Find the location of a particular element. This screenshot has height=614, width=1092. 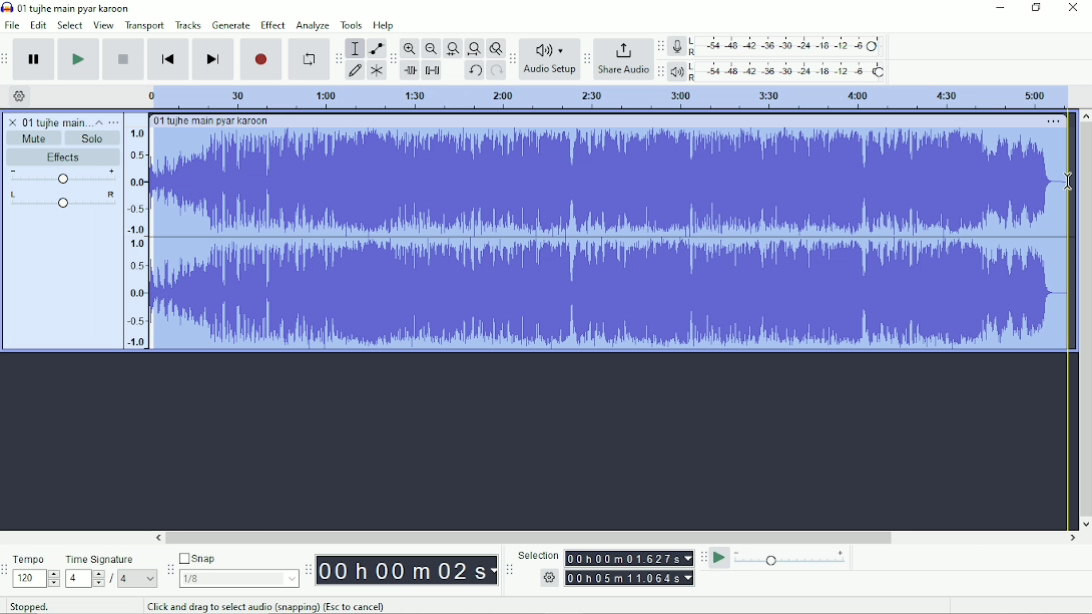

Horizontal scrollbar is located at coordinates (616, 538).